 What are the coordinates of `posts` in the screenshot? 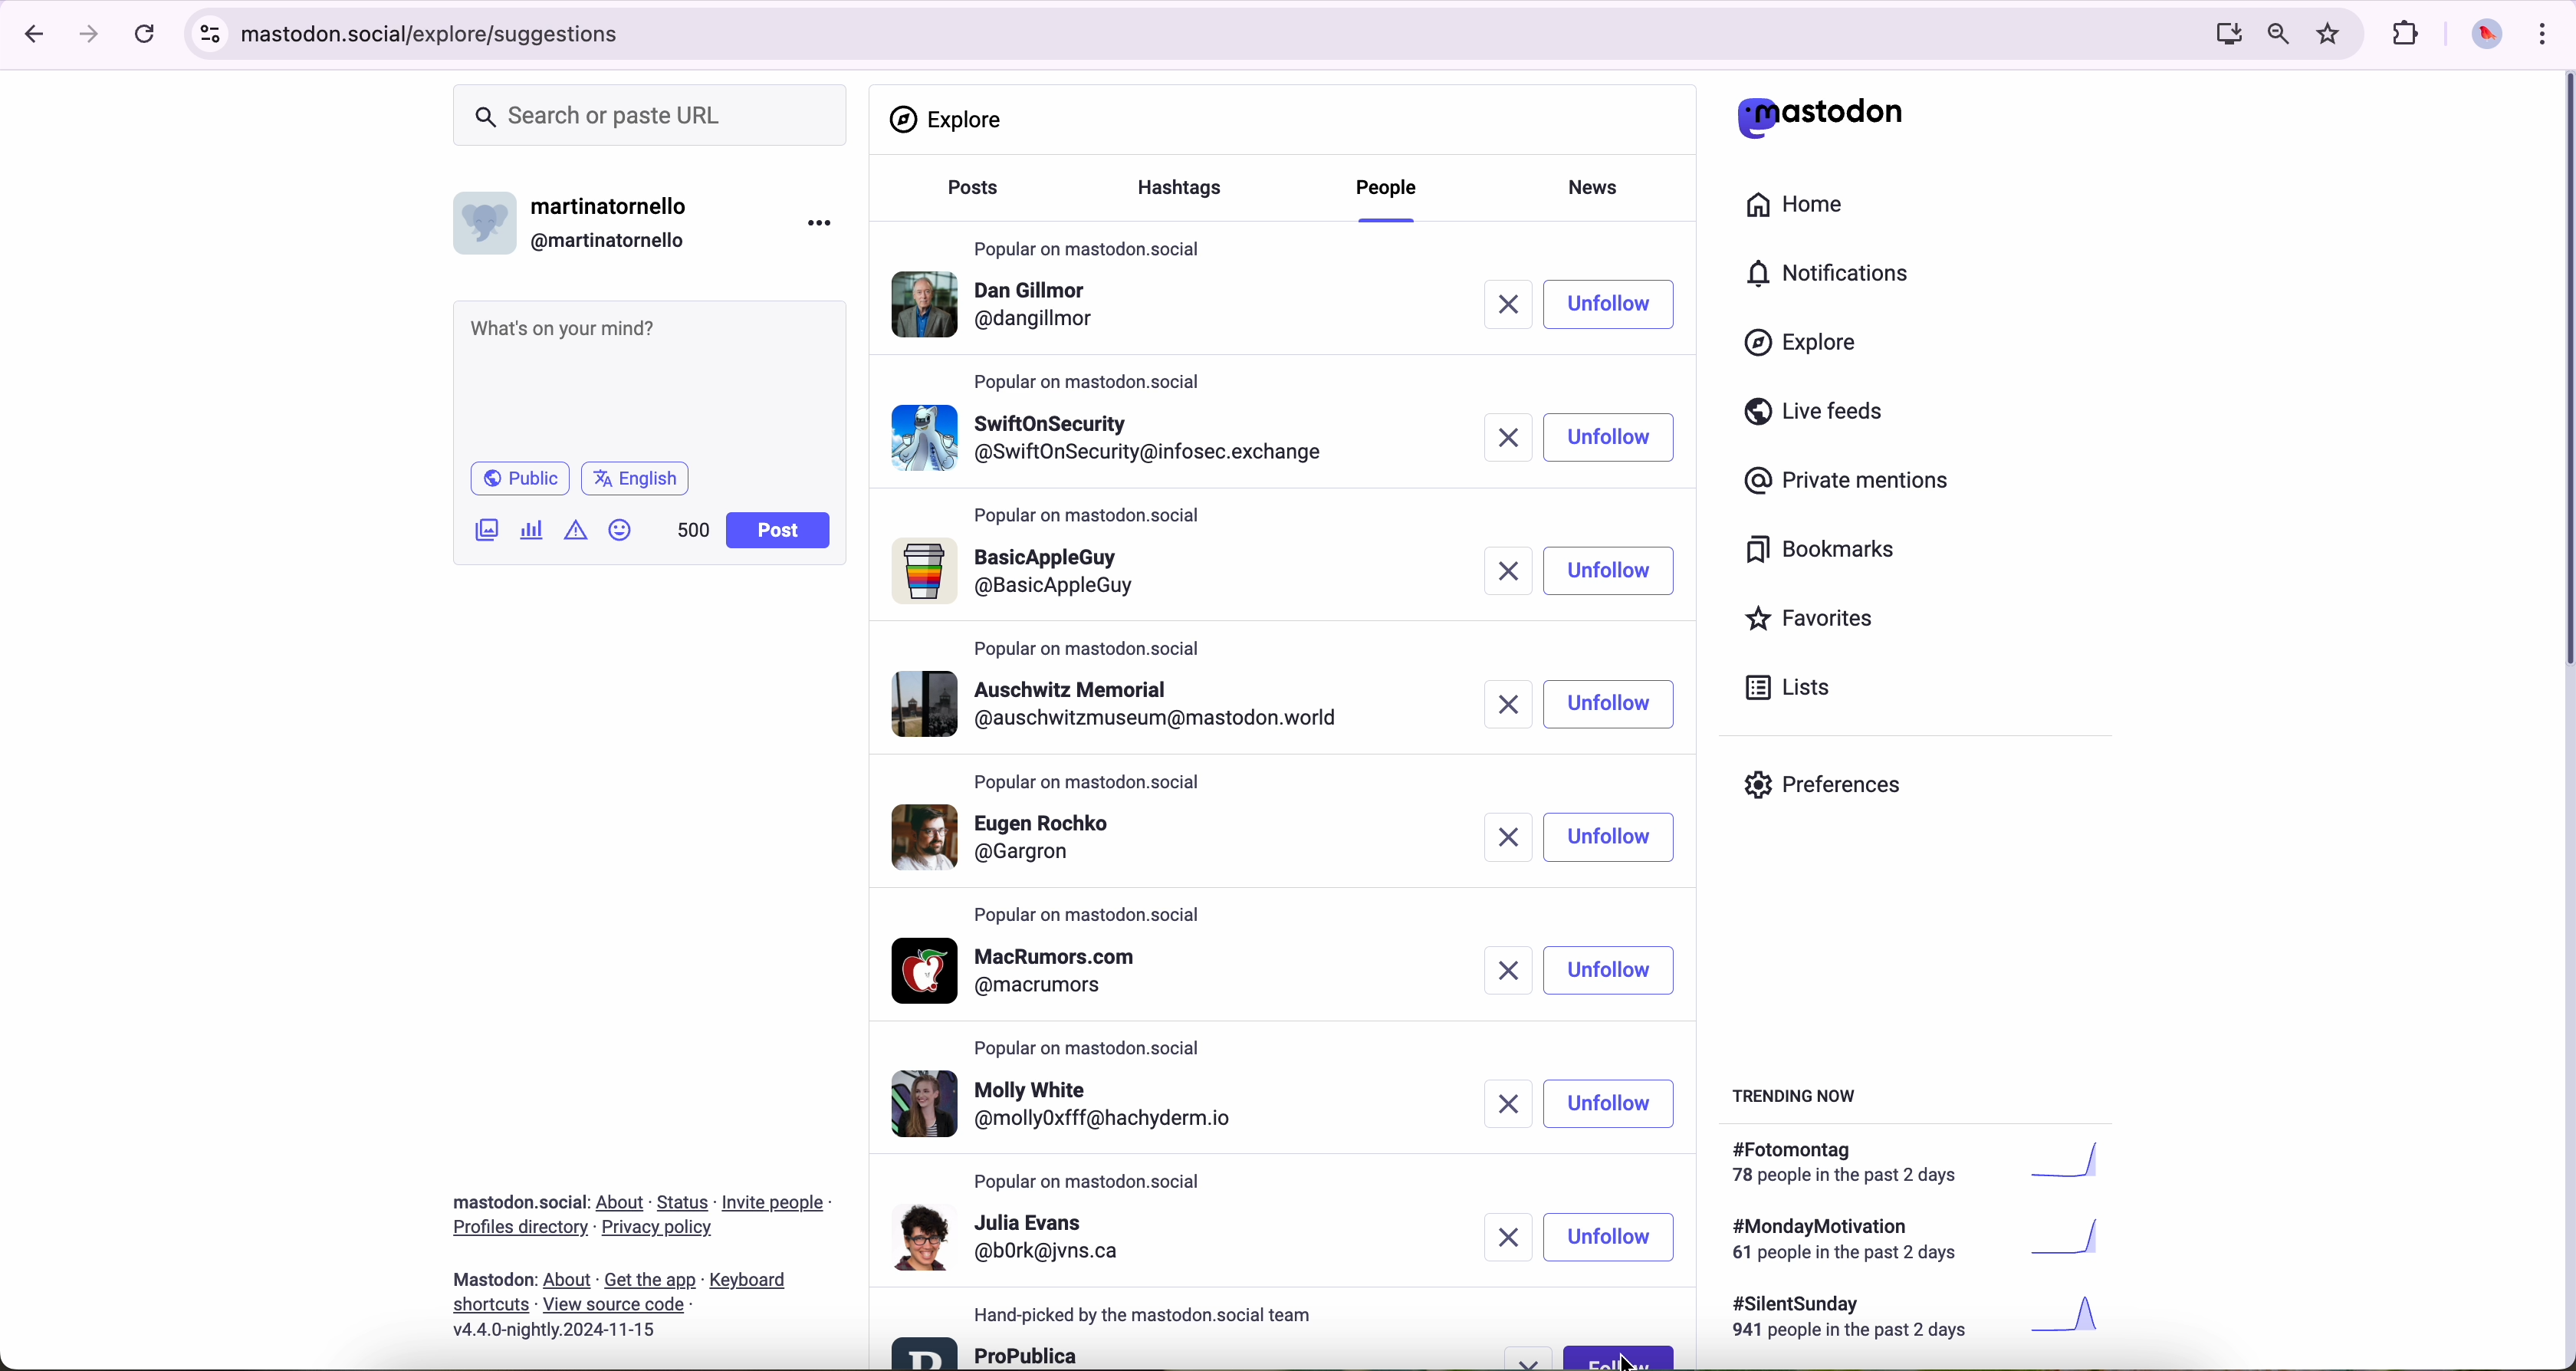 It's located at (967, 197).